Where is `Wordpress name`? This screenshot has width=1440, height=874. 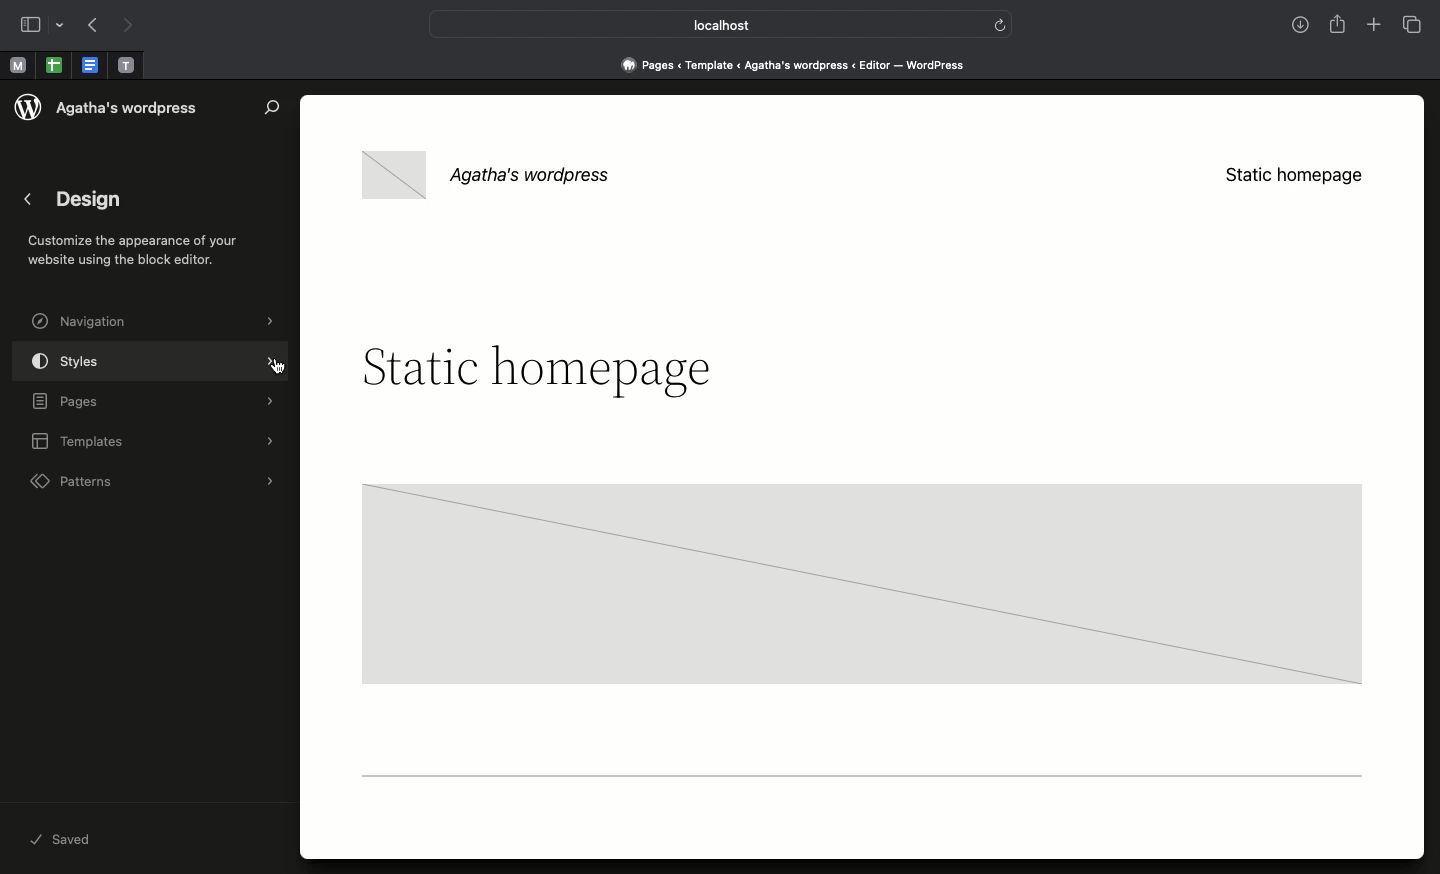 Wordpress name is located at coordinates (131, 108).